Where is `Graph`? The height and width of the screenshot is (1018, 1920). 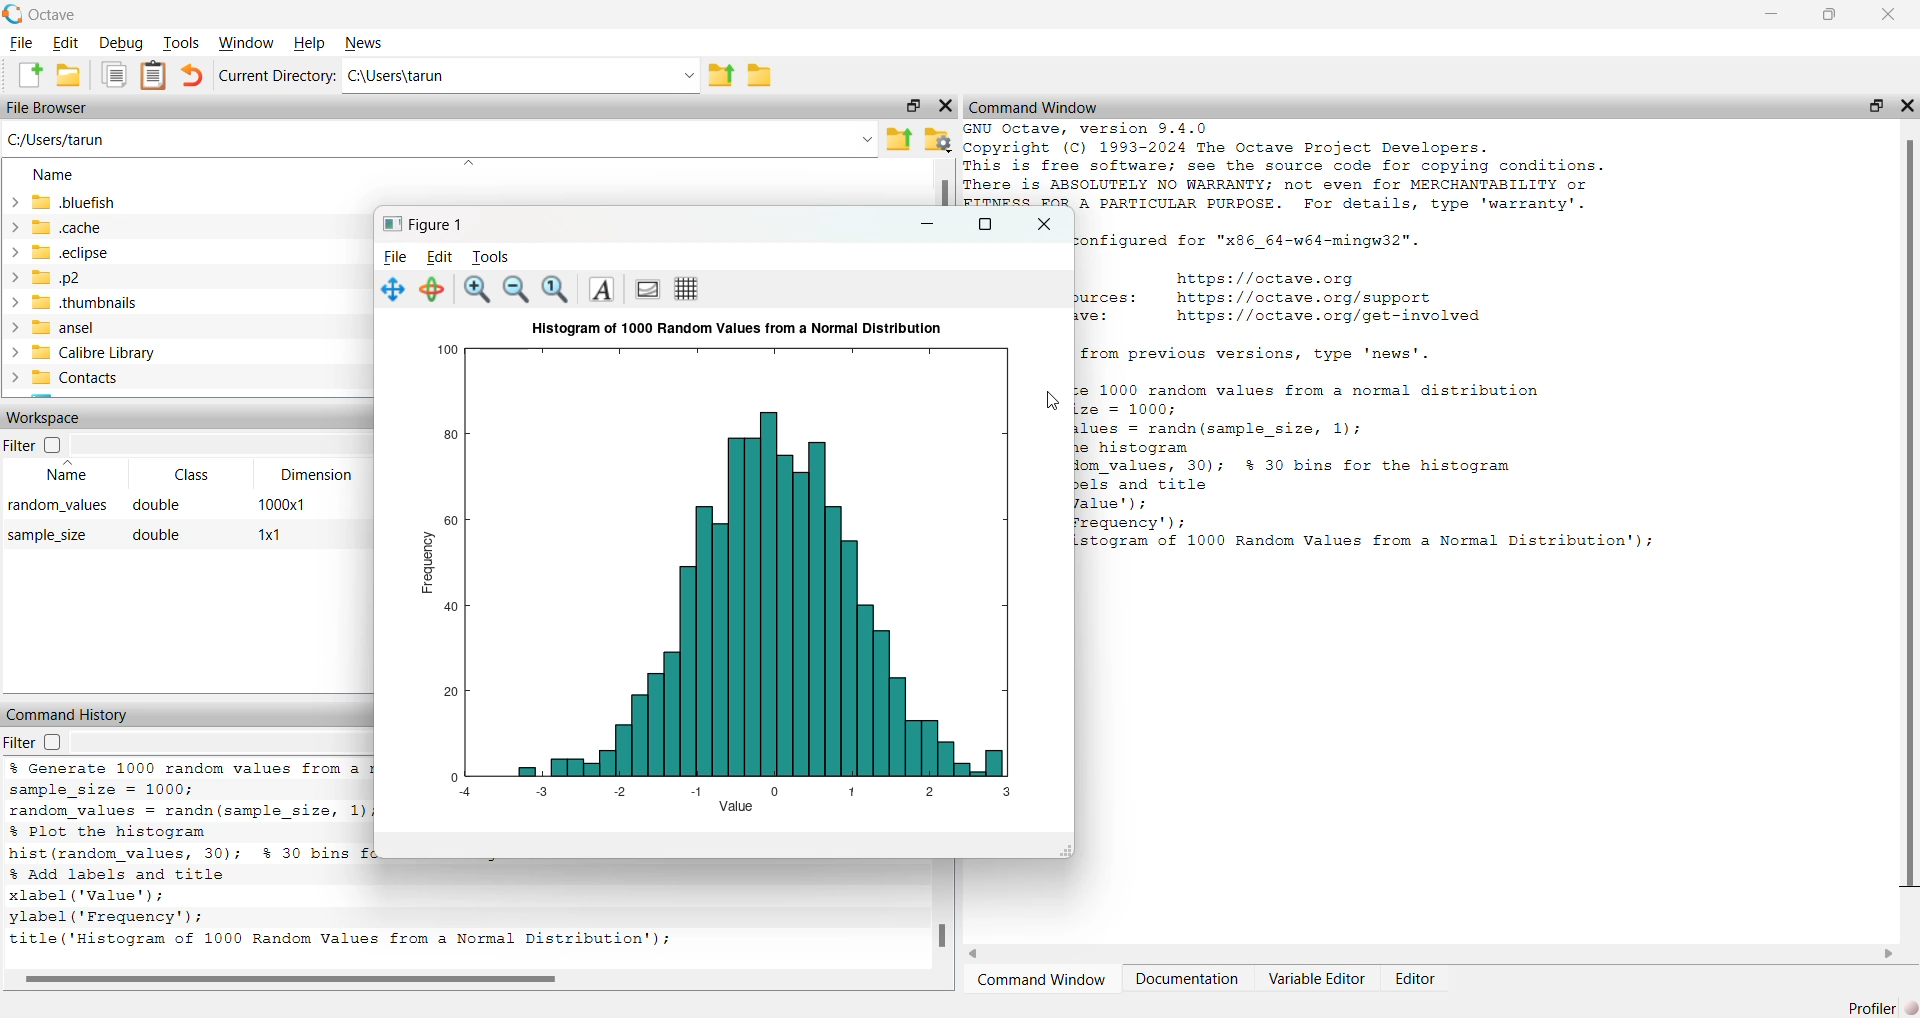 Graph is located at coordinates (738, 569).